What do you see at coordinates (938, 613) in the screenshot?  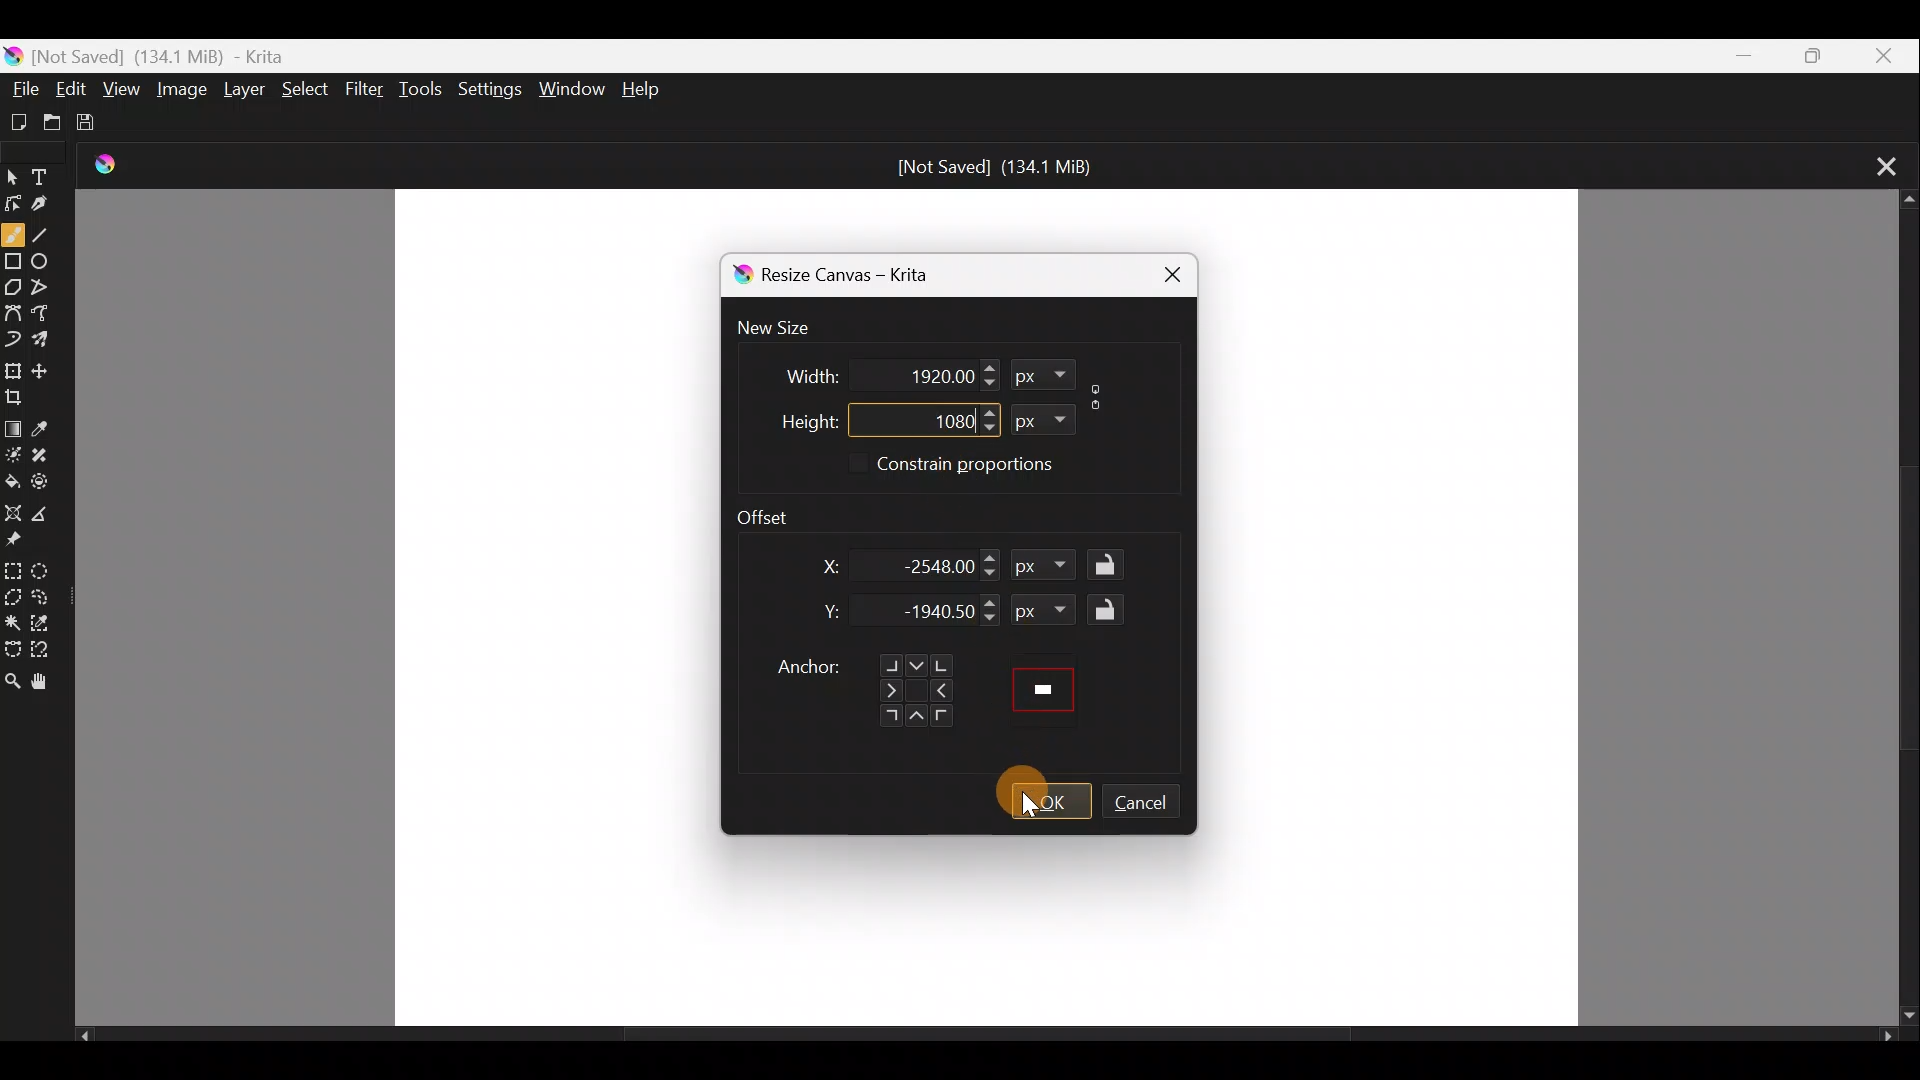 I see `-1940.50` at bounding box center [938, 613].